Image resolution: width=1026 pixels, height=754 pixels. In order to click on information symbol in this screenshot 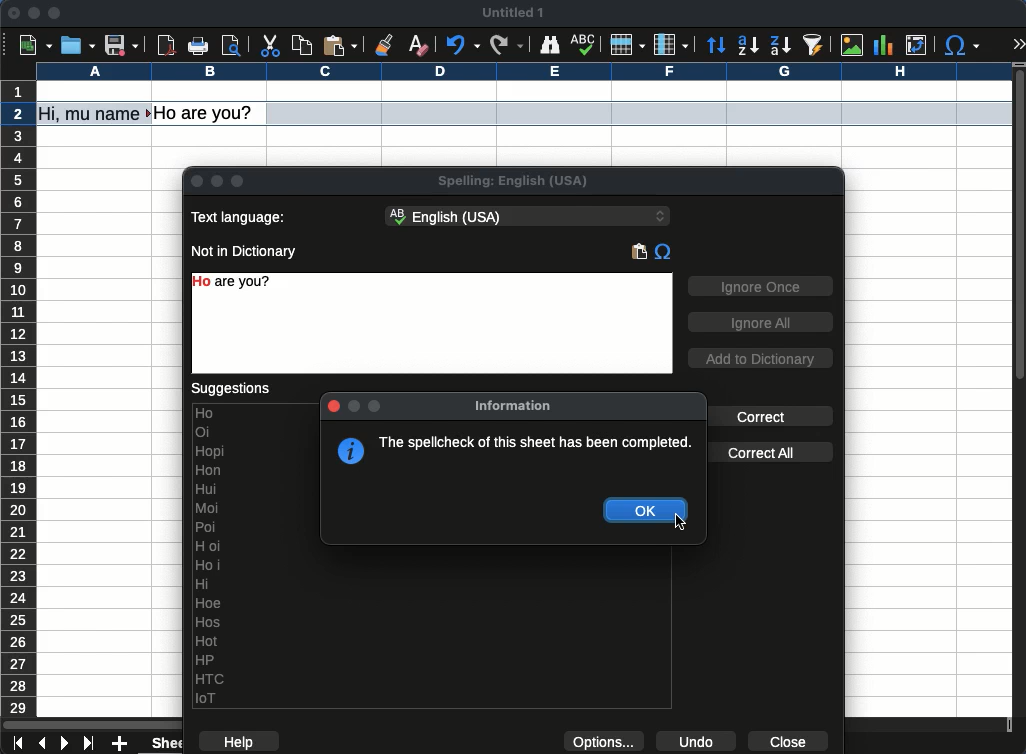, I will do `click(350, 450)`.